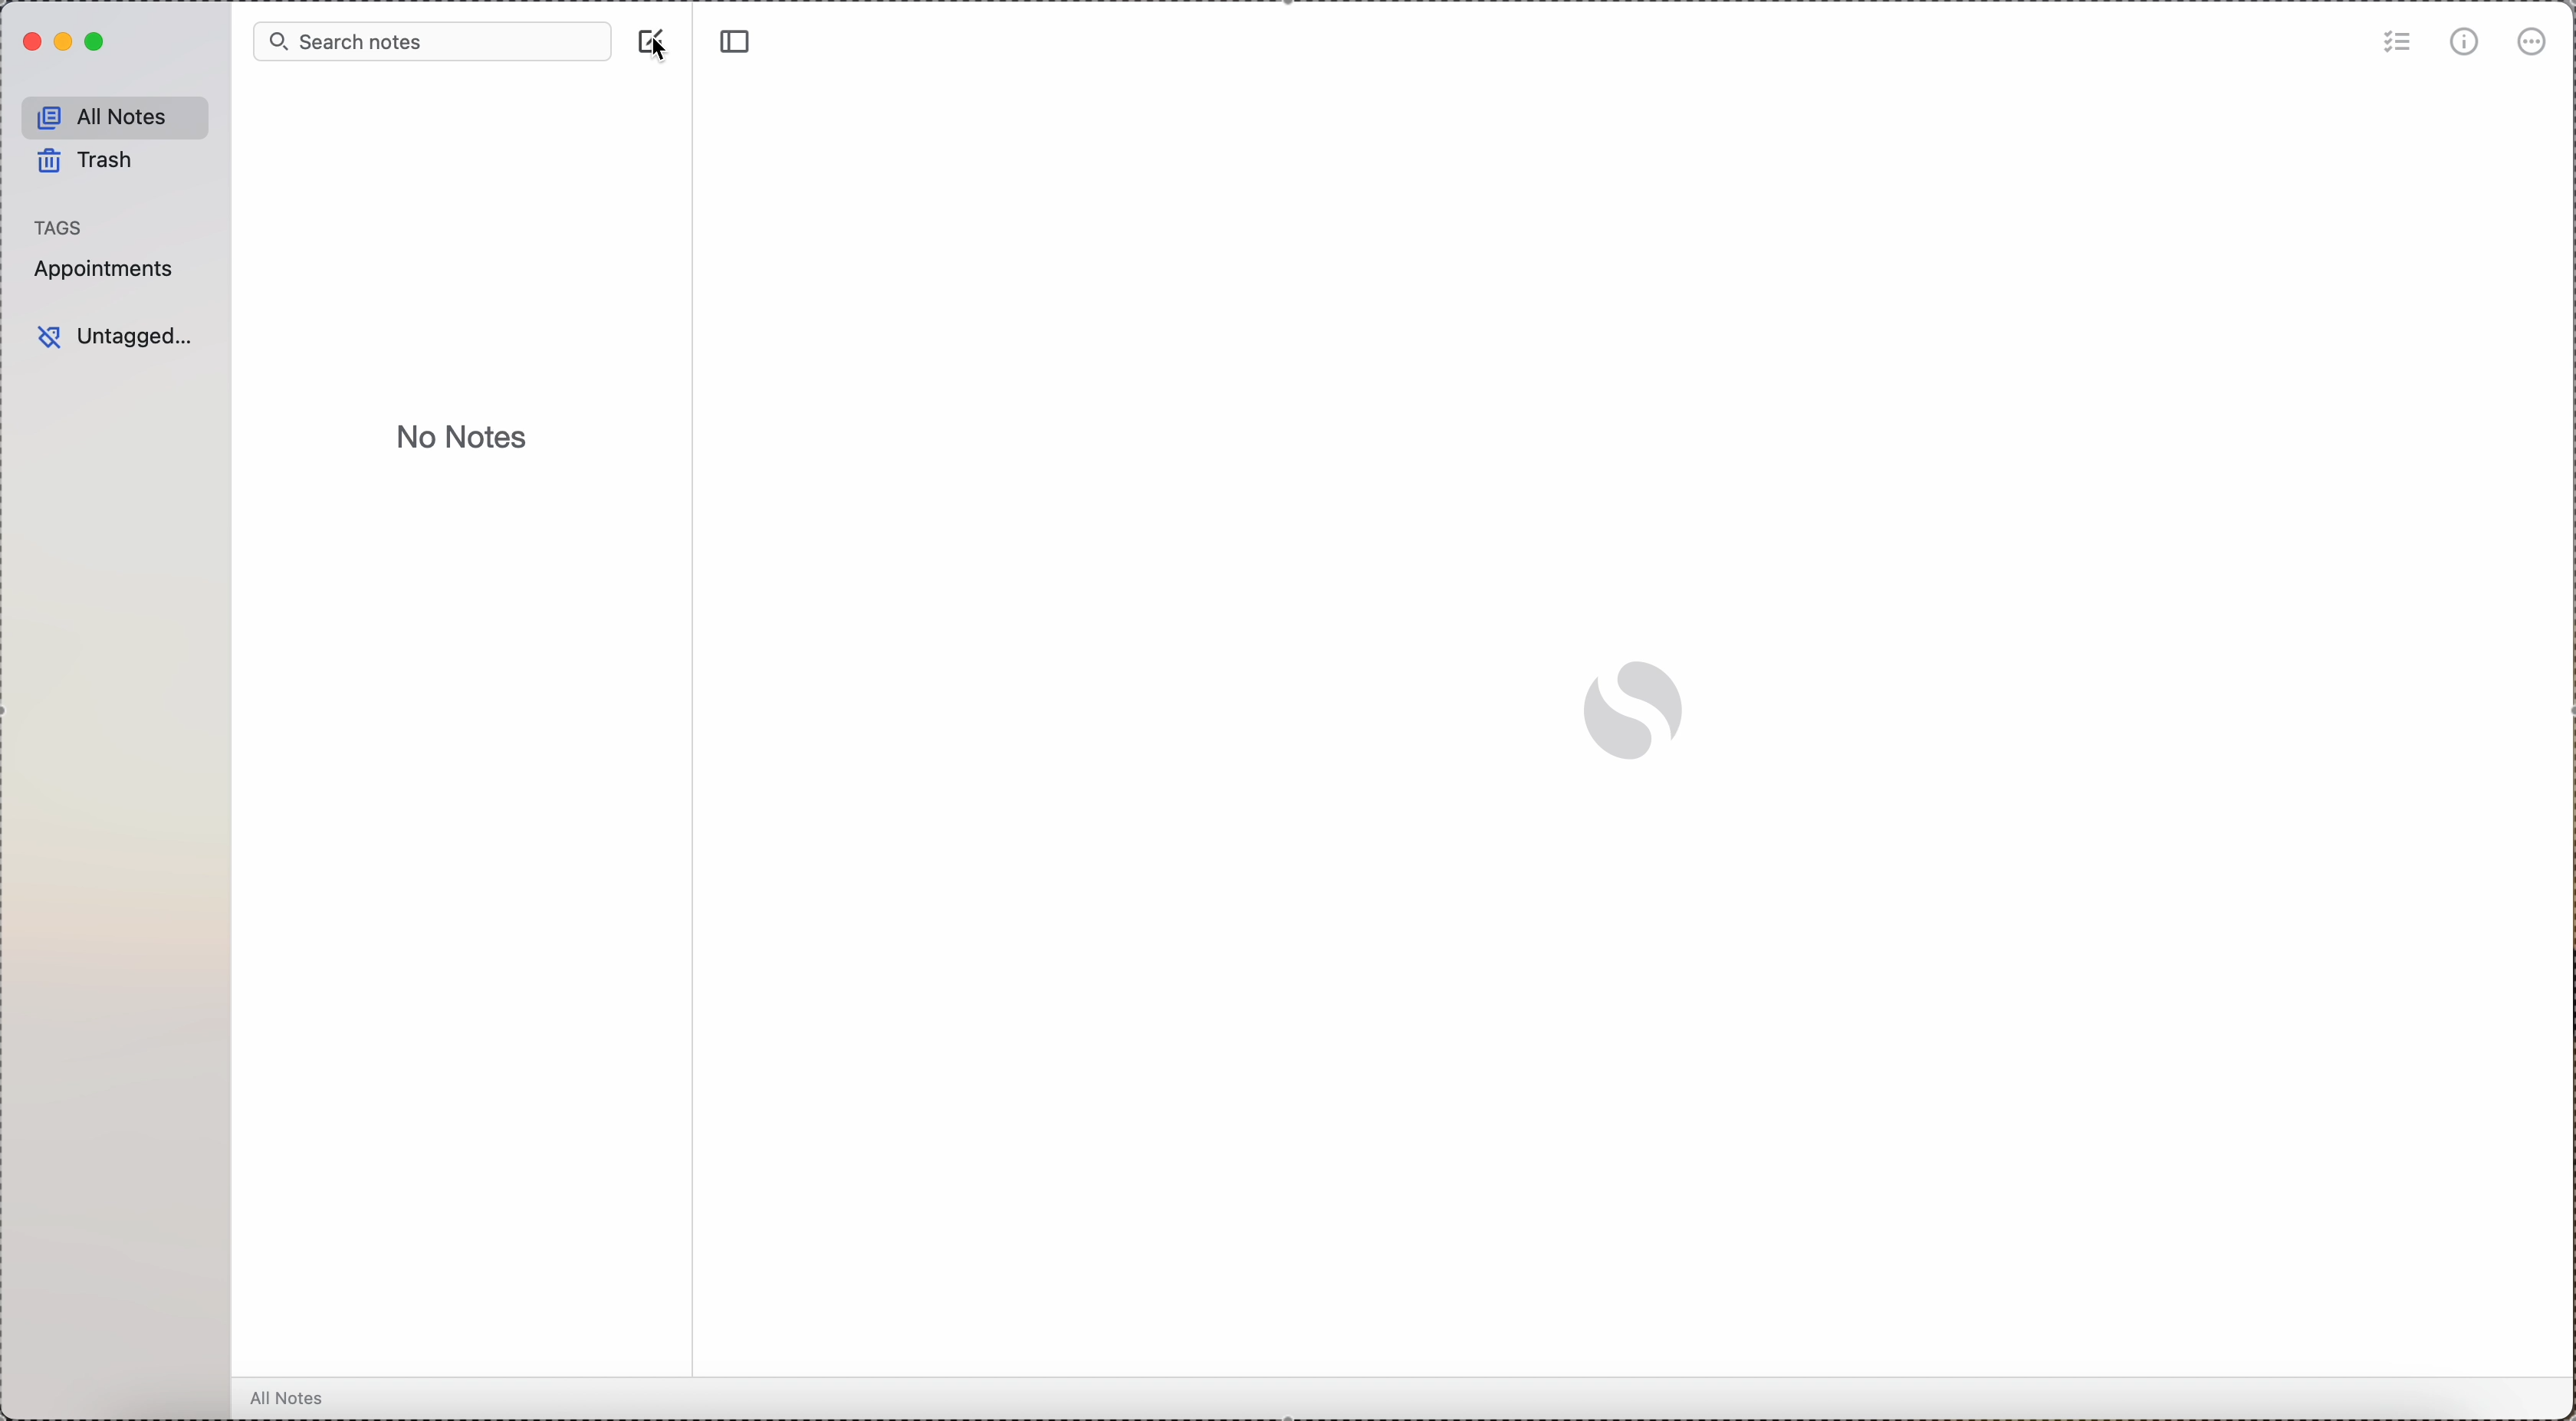 This screenshot has height=1421, width=2576. What do you see at coordinates (104, 269) in the screenshot?
I see `appointments` at bounding box center [104, 269].